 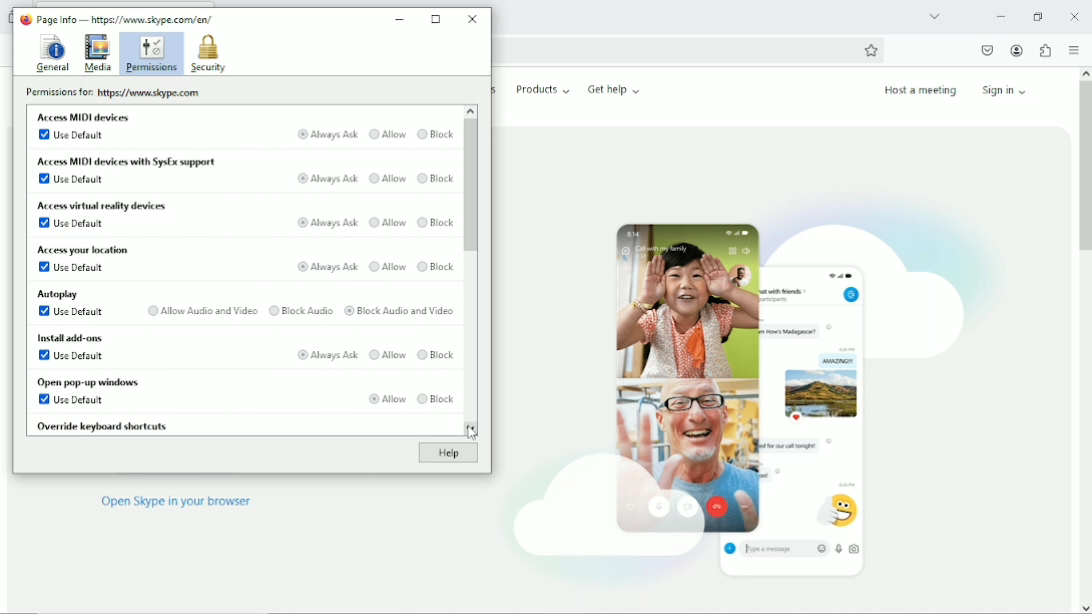 What do you see at coordinates (115, 94) in the screenshot?
I see `Permissions for: www. skype com` at bounding box center [115, 94].